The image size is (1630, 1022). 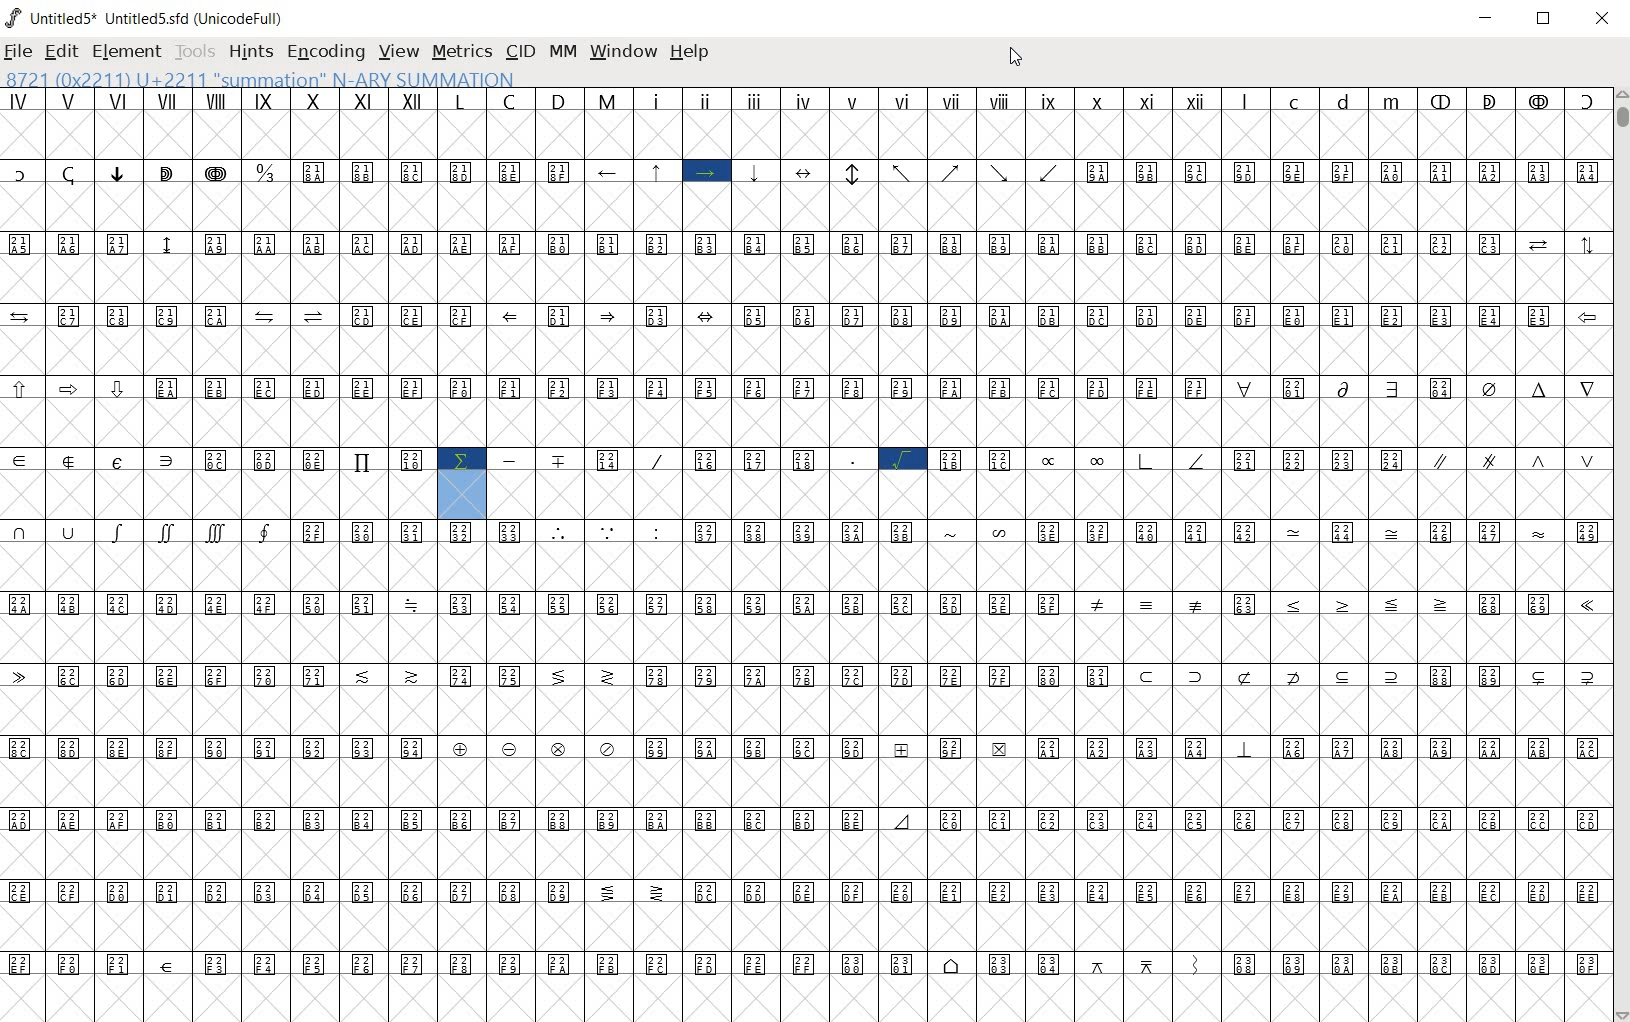 I want to click on HINTS, so click(x=250, y=53).